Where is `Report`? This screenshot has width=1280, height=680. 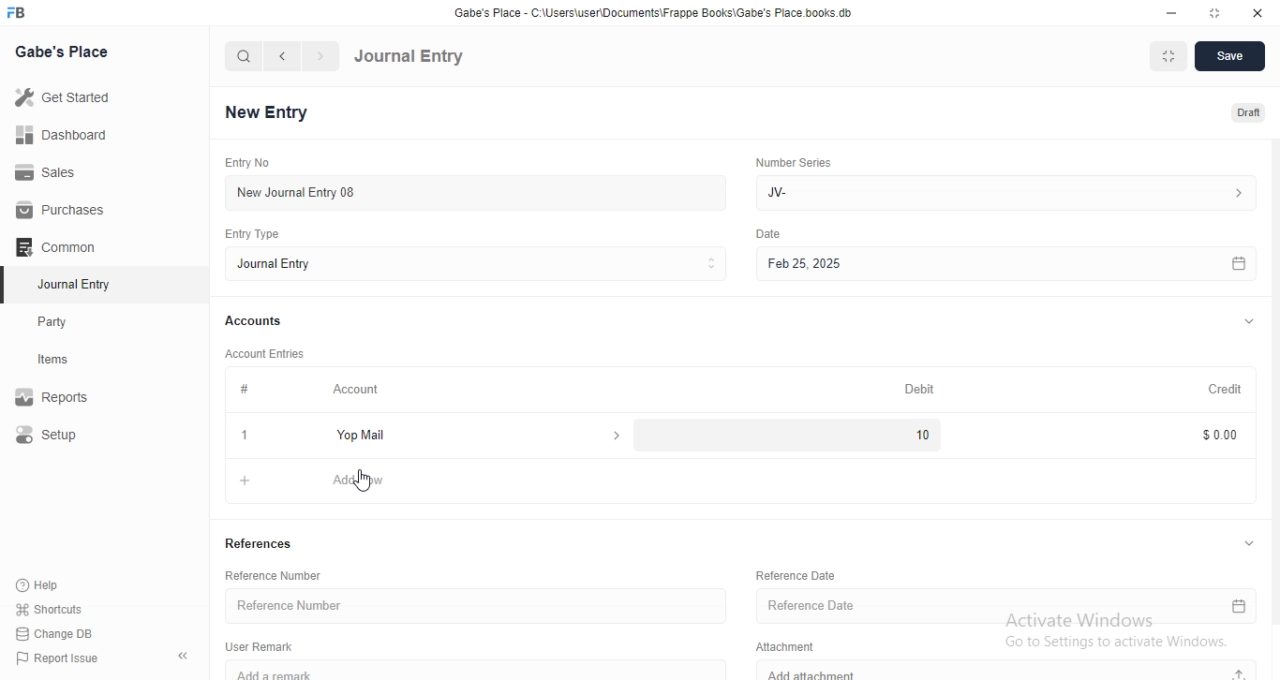
Report is located at coordinates (67, 397).